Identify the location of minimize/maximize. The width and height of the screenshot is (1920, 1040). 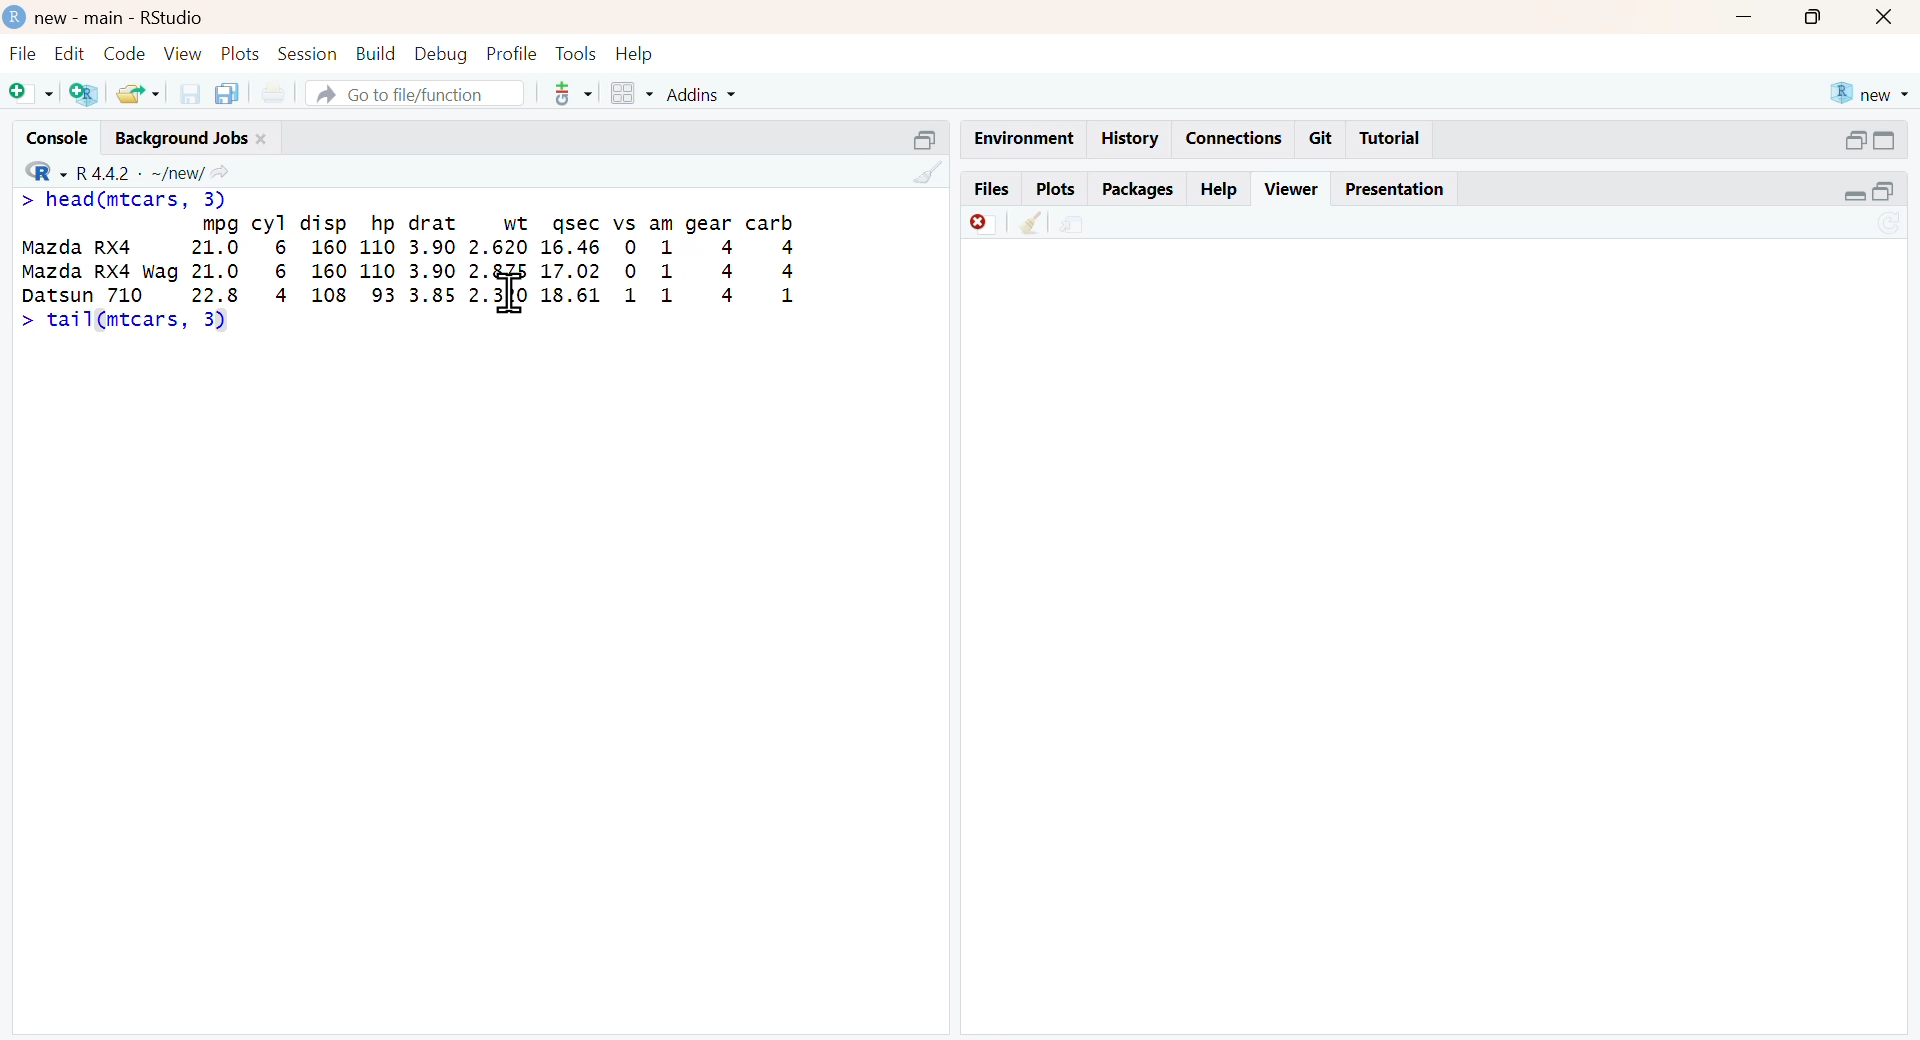
(1871, 140).